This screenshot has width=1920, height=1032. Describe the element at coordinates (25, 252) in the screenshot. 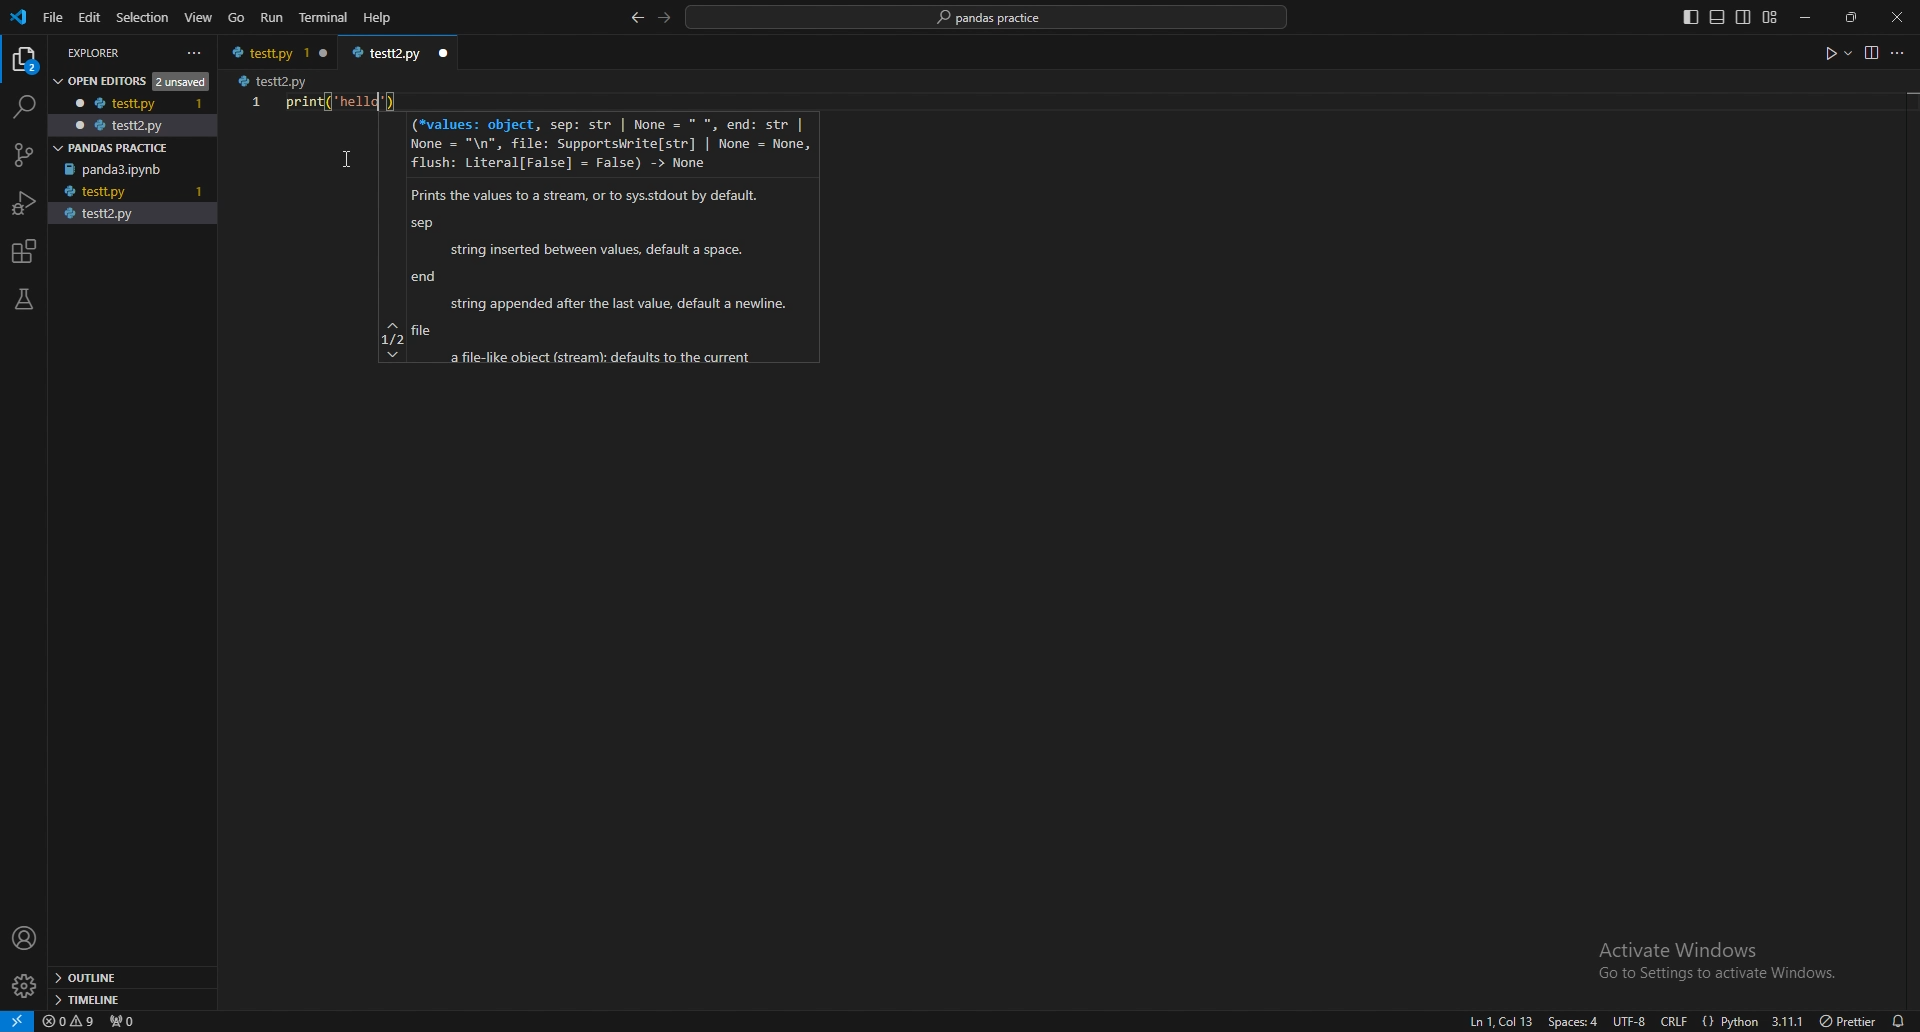

I see `extensions` at that location.